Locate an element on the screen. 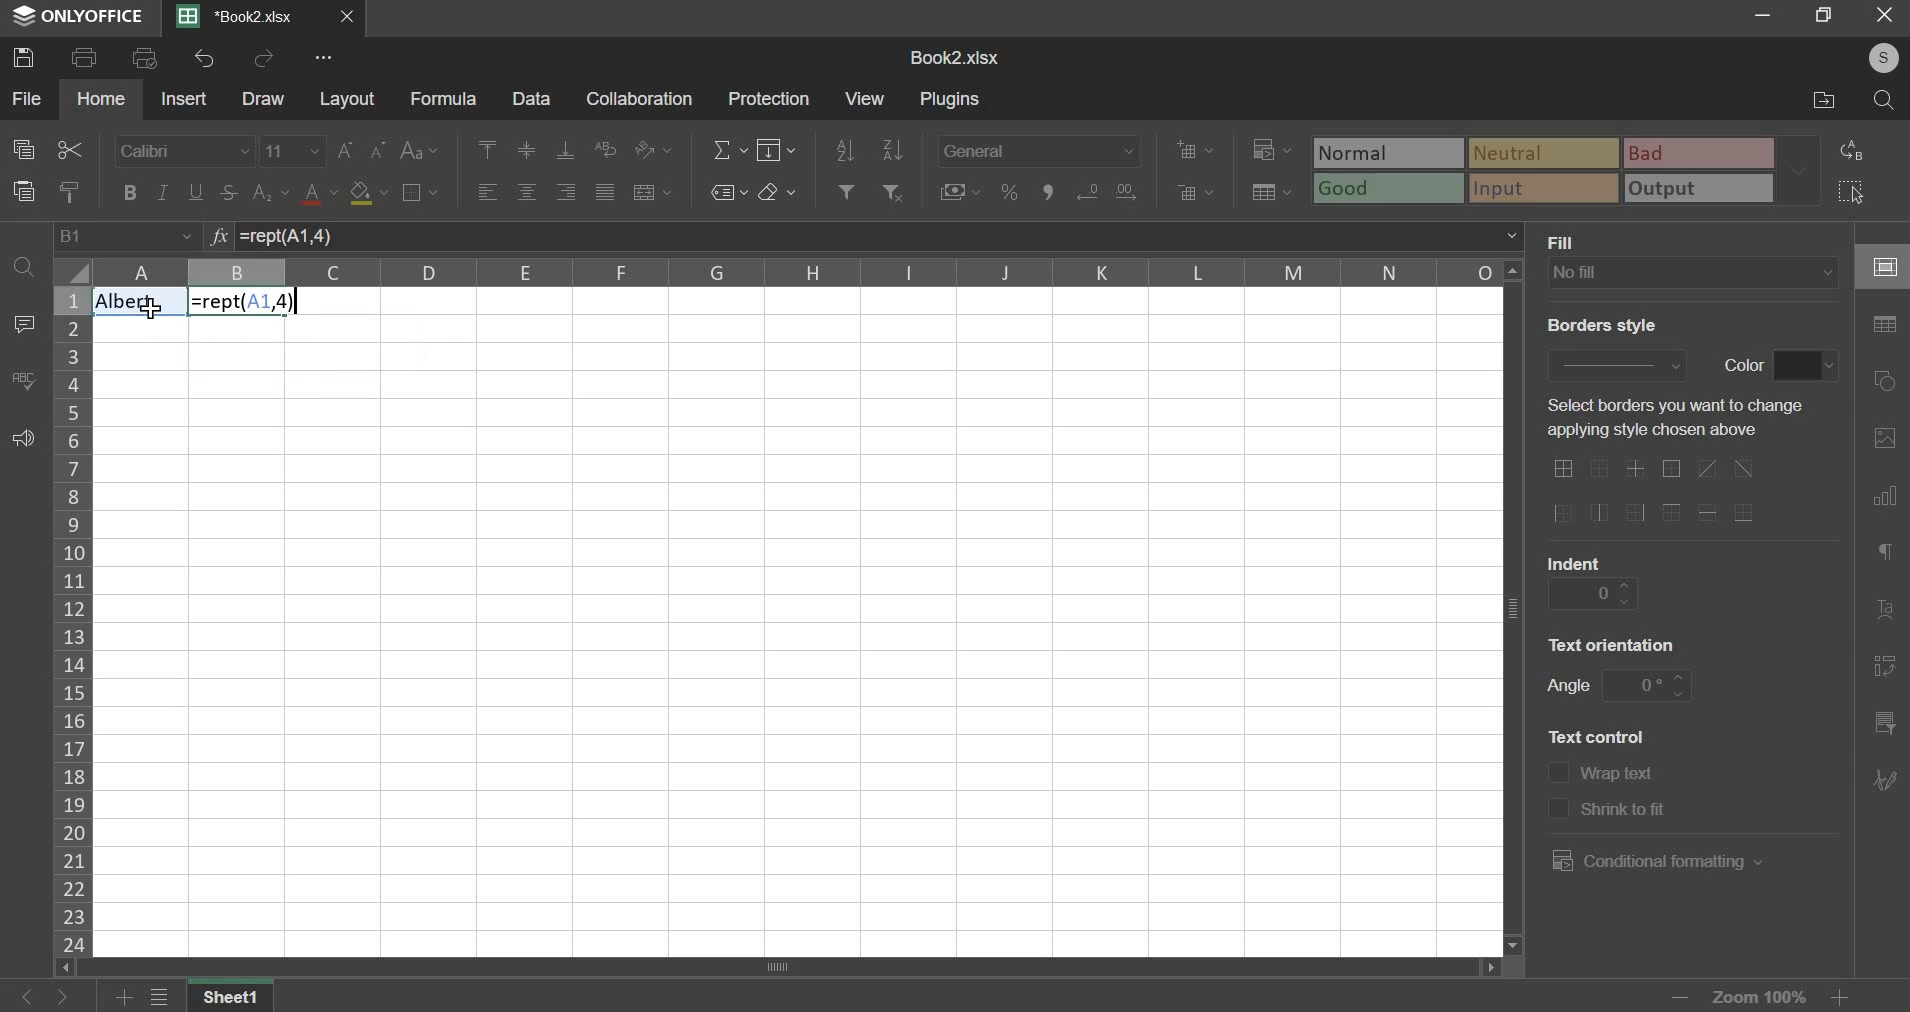  comment is located at coordinates (28, 322).